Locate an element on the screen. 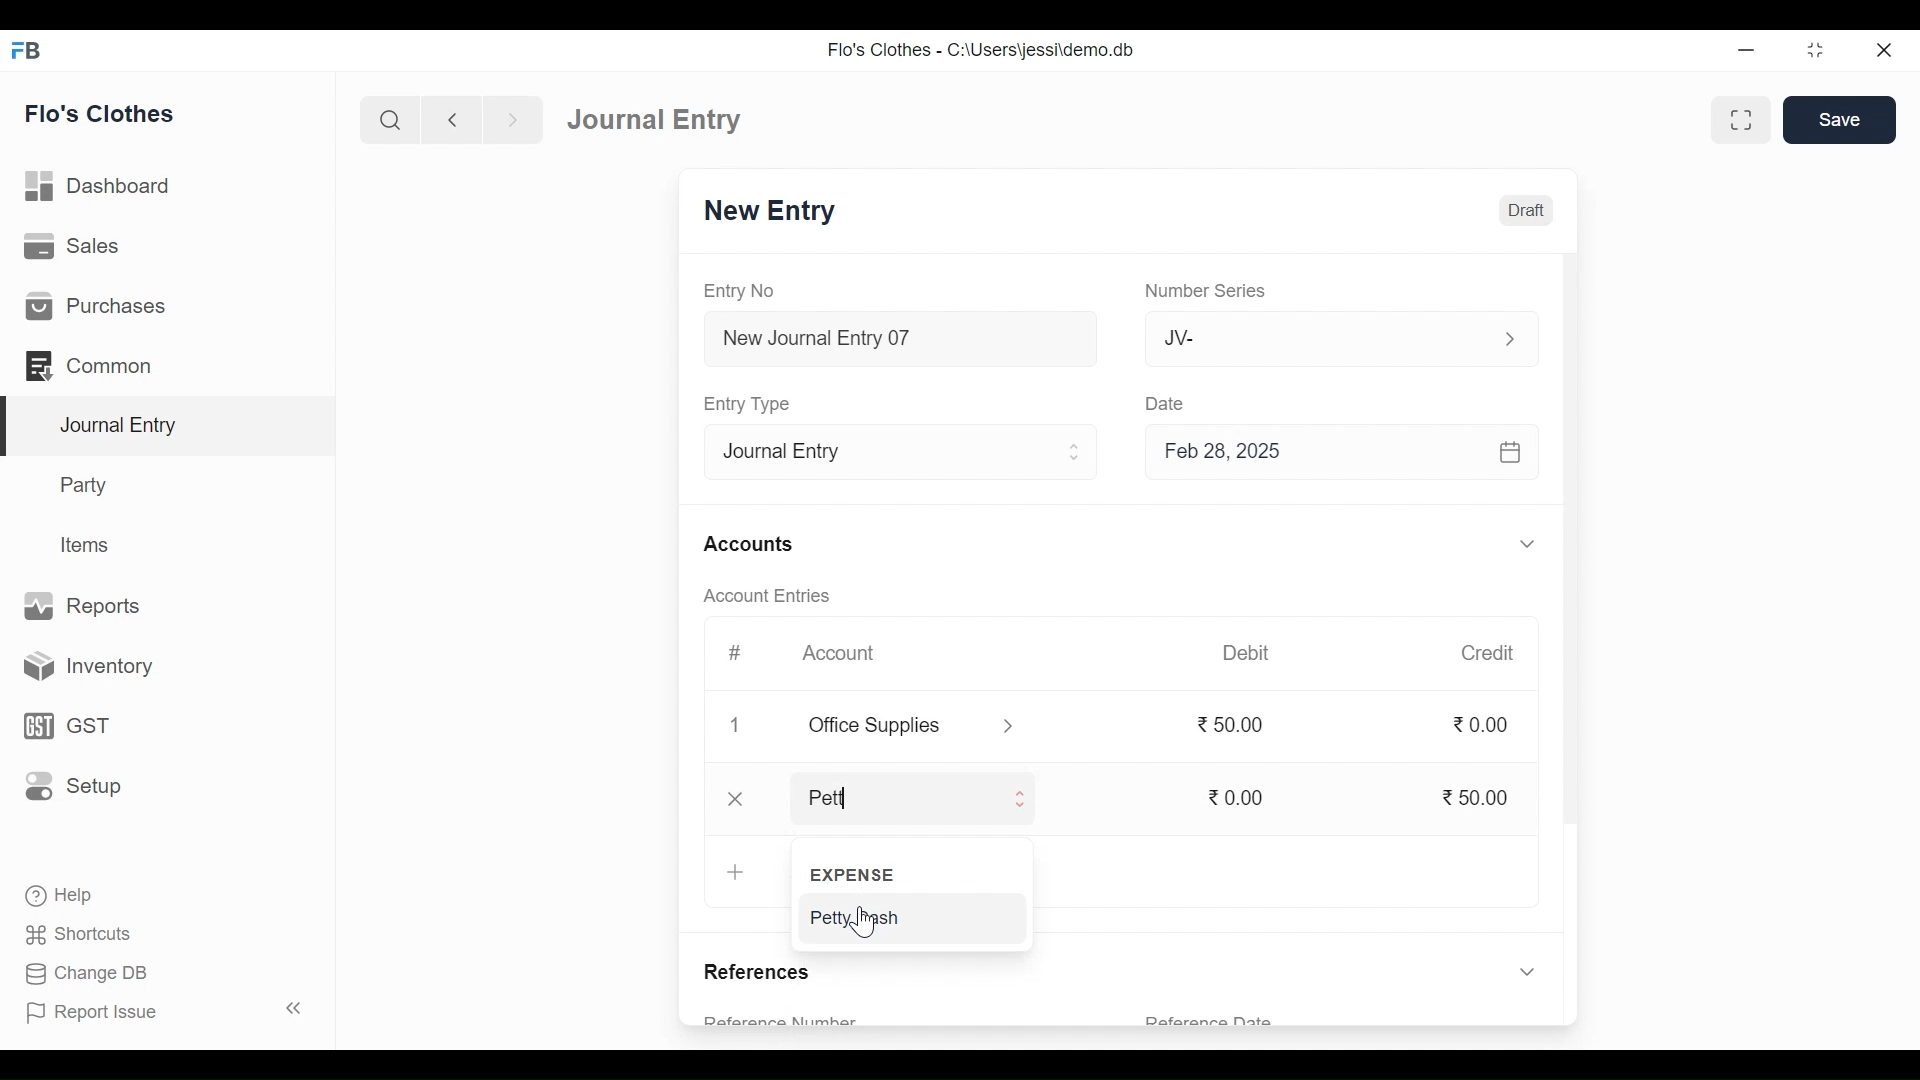 The width and height of the screenshot is (1920, 1080). Flo's Clothes is located at coordinates (100, 113).